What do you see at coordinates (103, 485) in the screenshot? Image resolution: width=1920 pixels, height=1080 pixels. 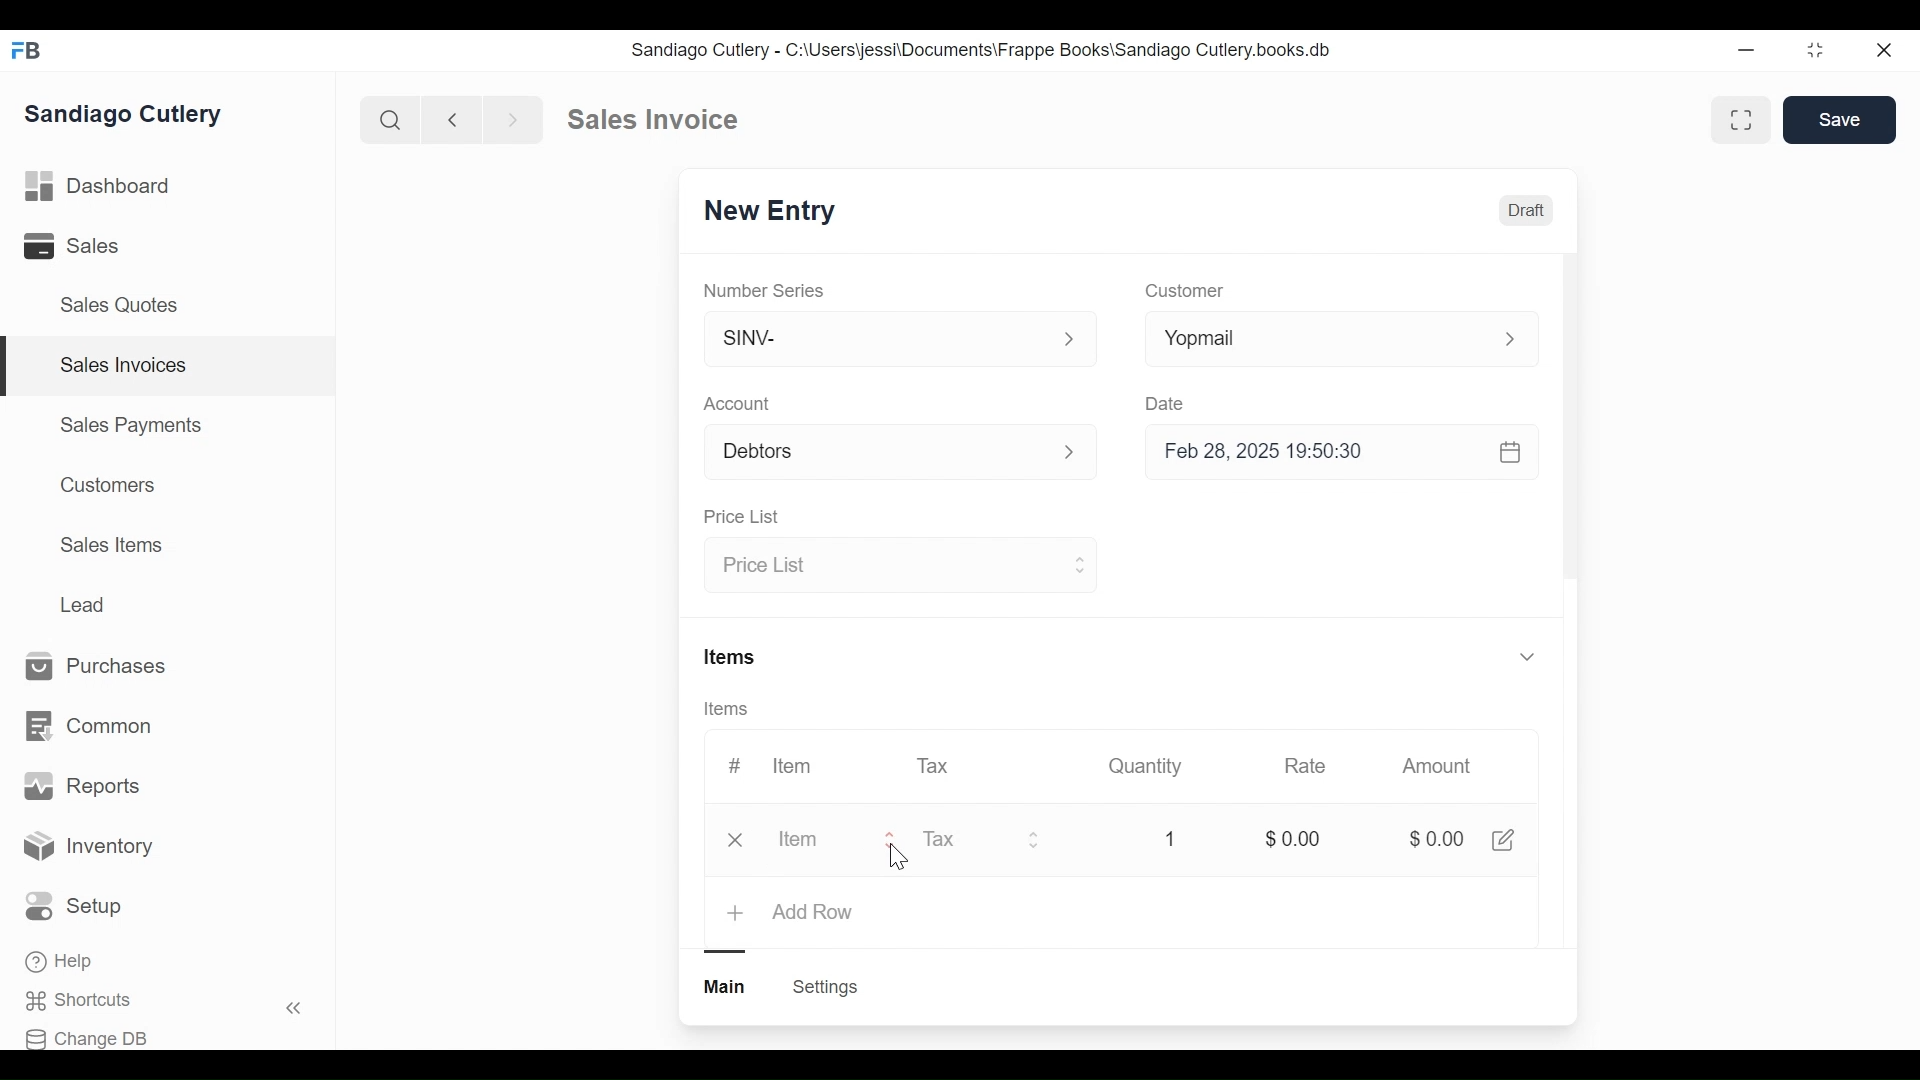 I see `Customers` at bounding box center [103, 485].